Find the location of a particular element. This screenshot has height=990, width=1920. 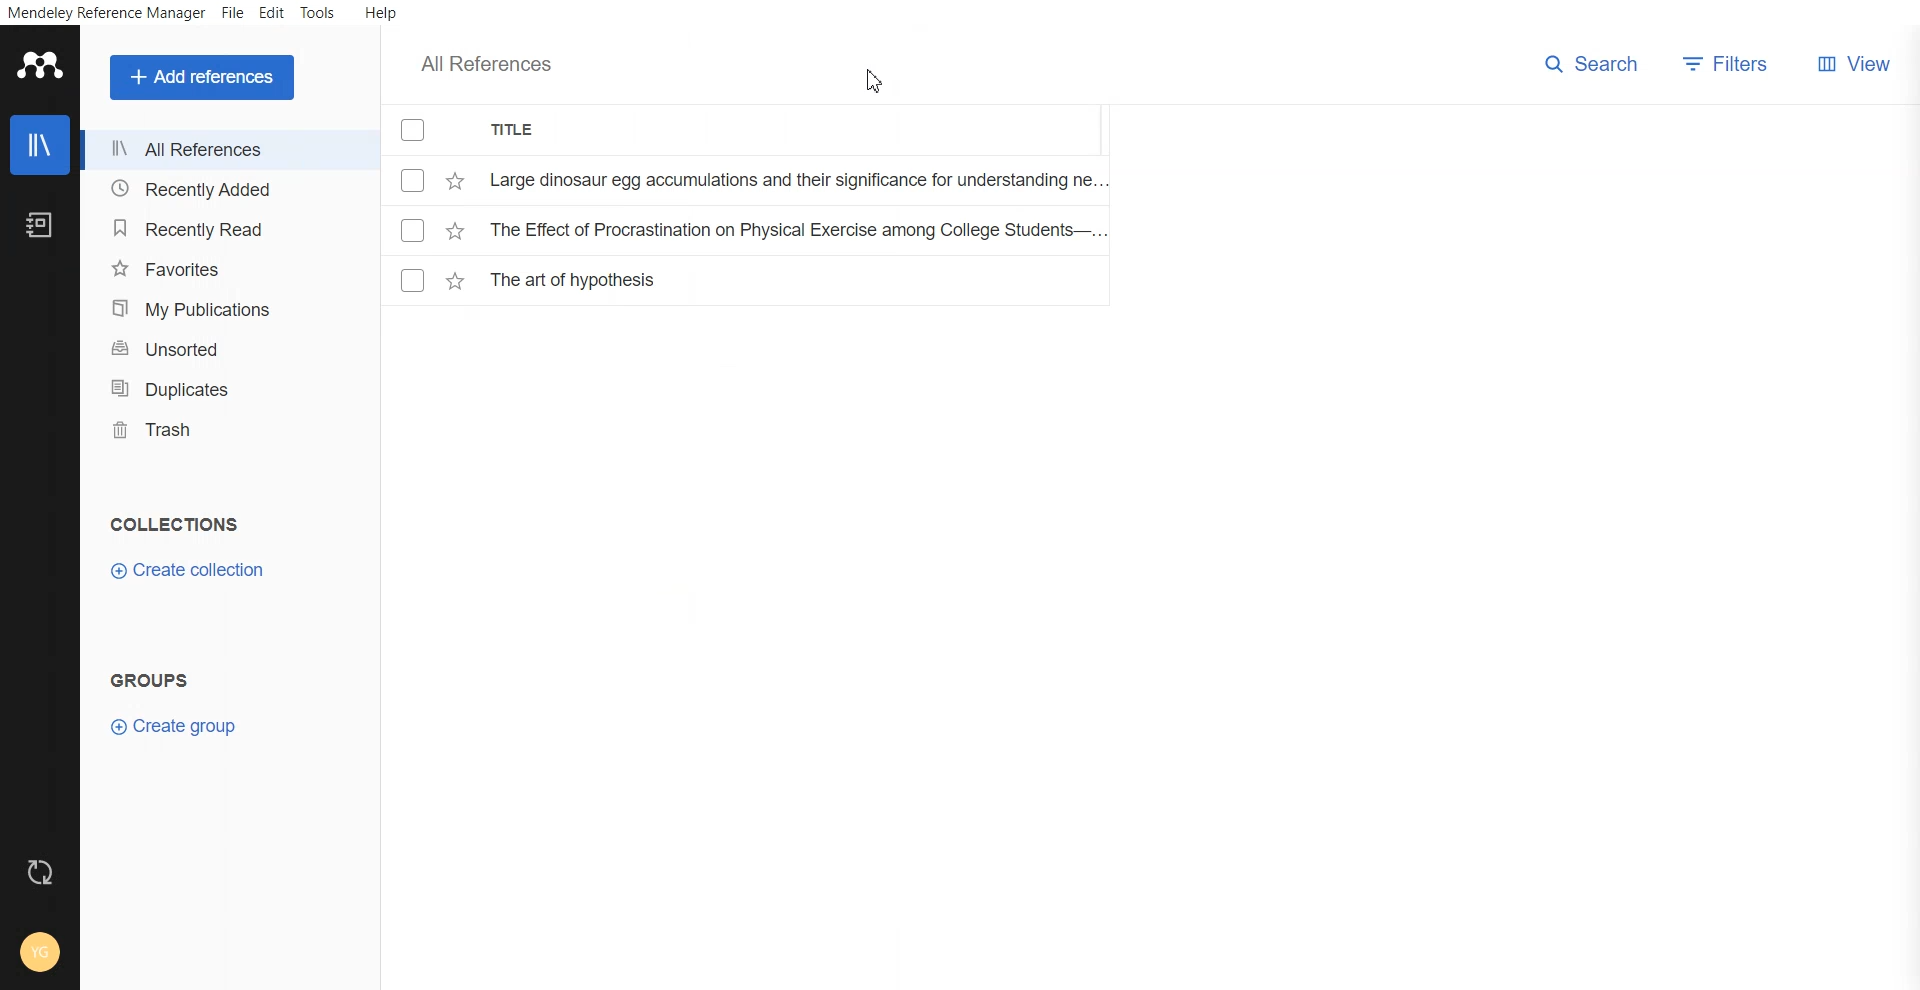

Tools is located at coordinates (318, 14).